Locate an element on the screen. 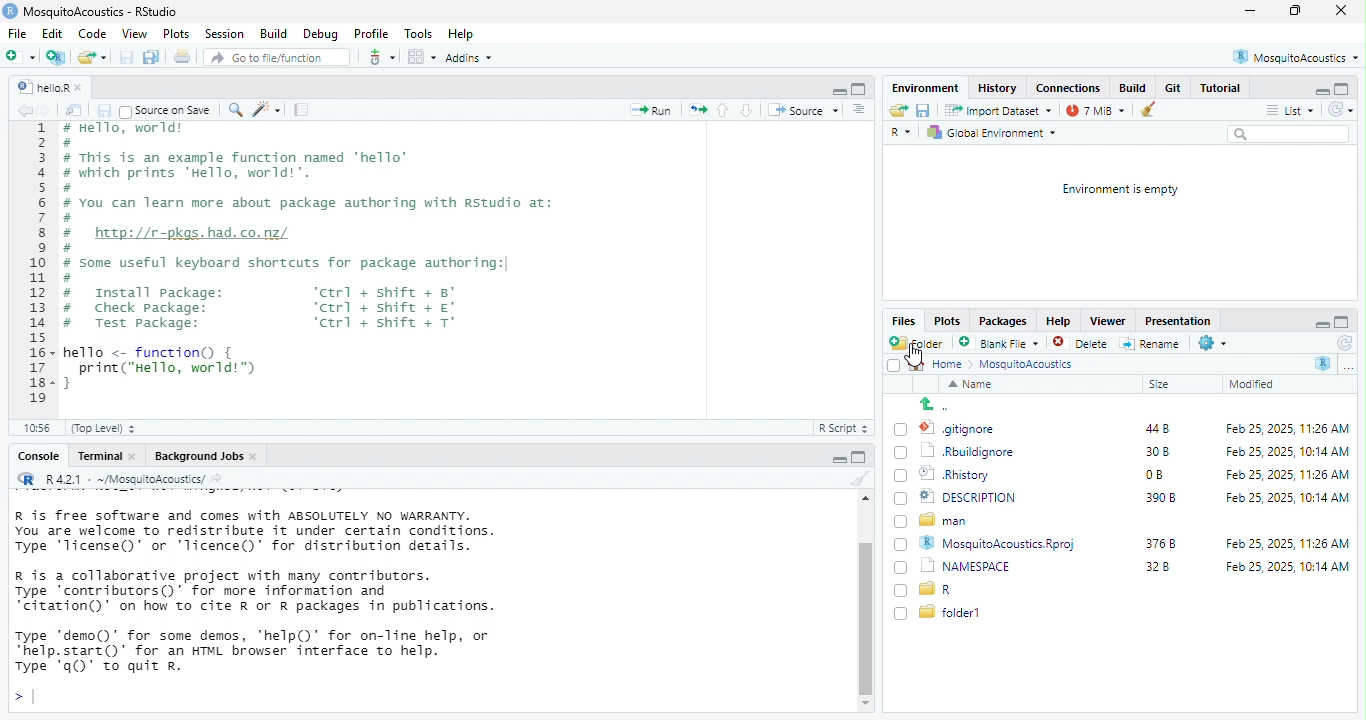  Feb 25 2025 10:14 AM is located at coordinates (1280, 451).